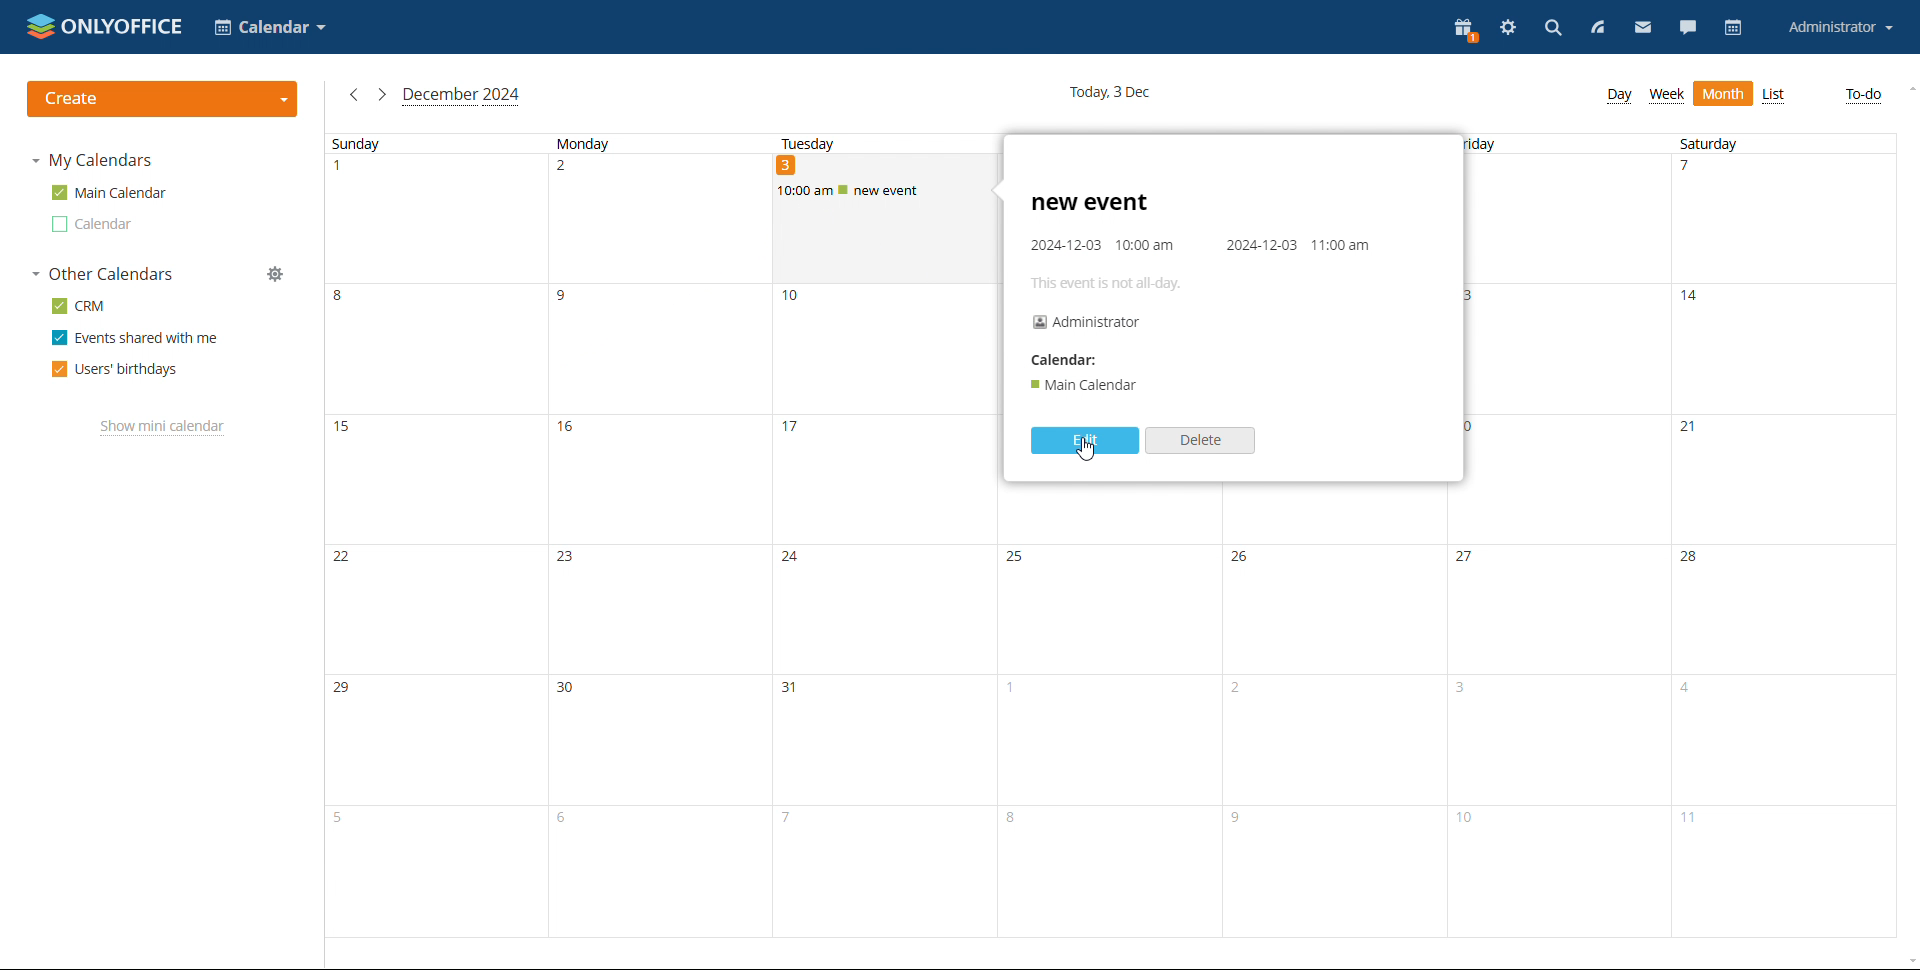 The width and height of the screenshot is (1920, 970). I want to click on 5, so click(436, 871).